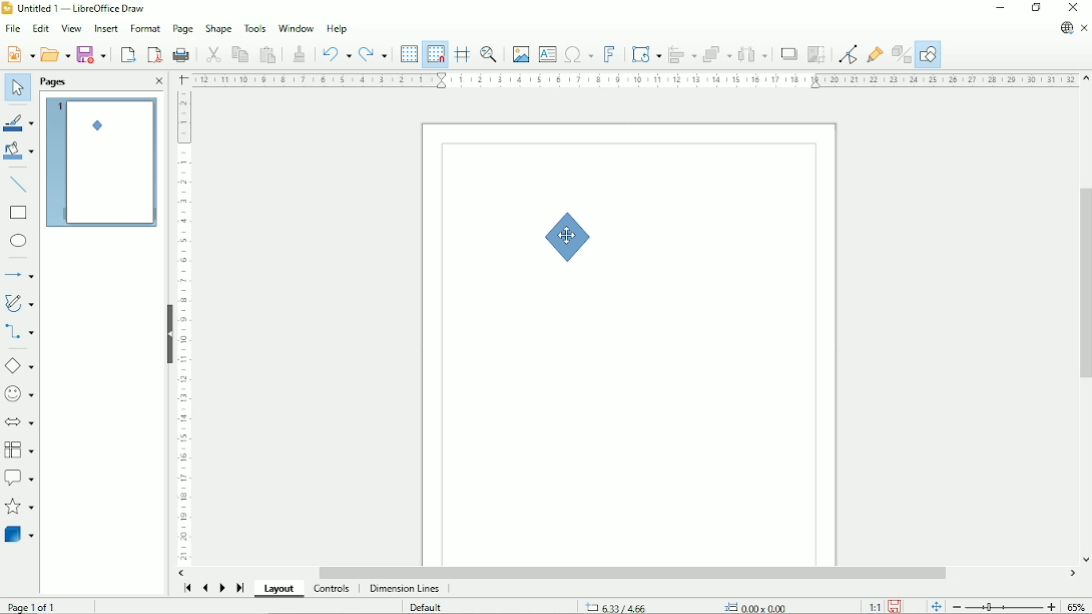 This screenshot has width=1092, height=614. Describe the element at coordinates (181, 28) in the screenshot. I see `Page` at that location.